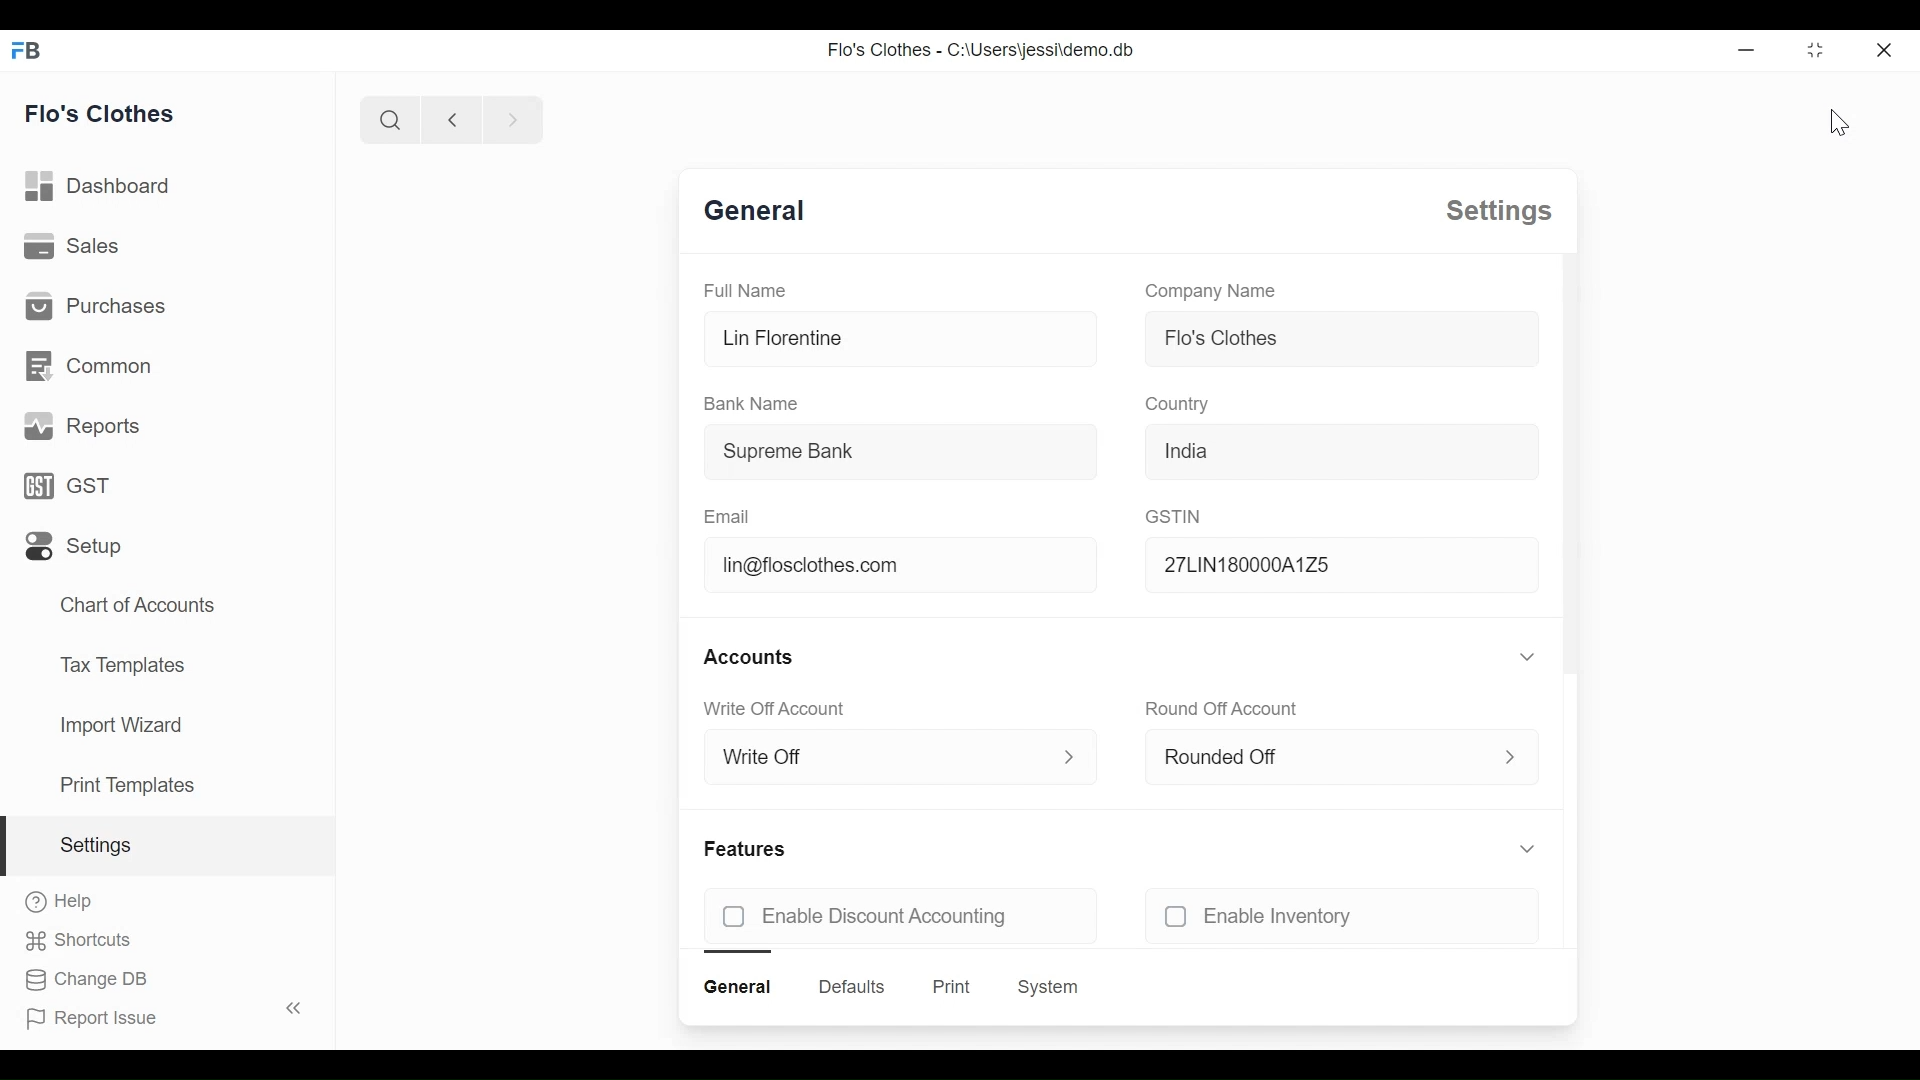  Describe the element at coordinates (781, 338) in the screenshot. I see `Lin Florentine` at that location.